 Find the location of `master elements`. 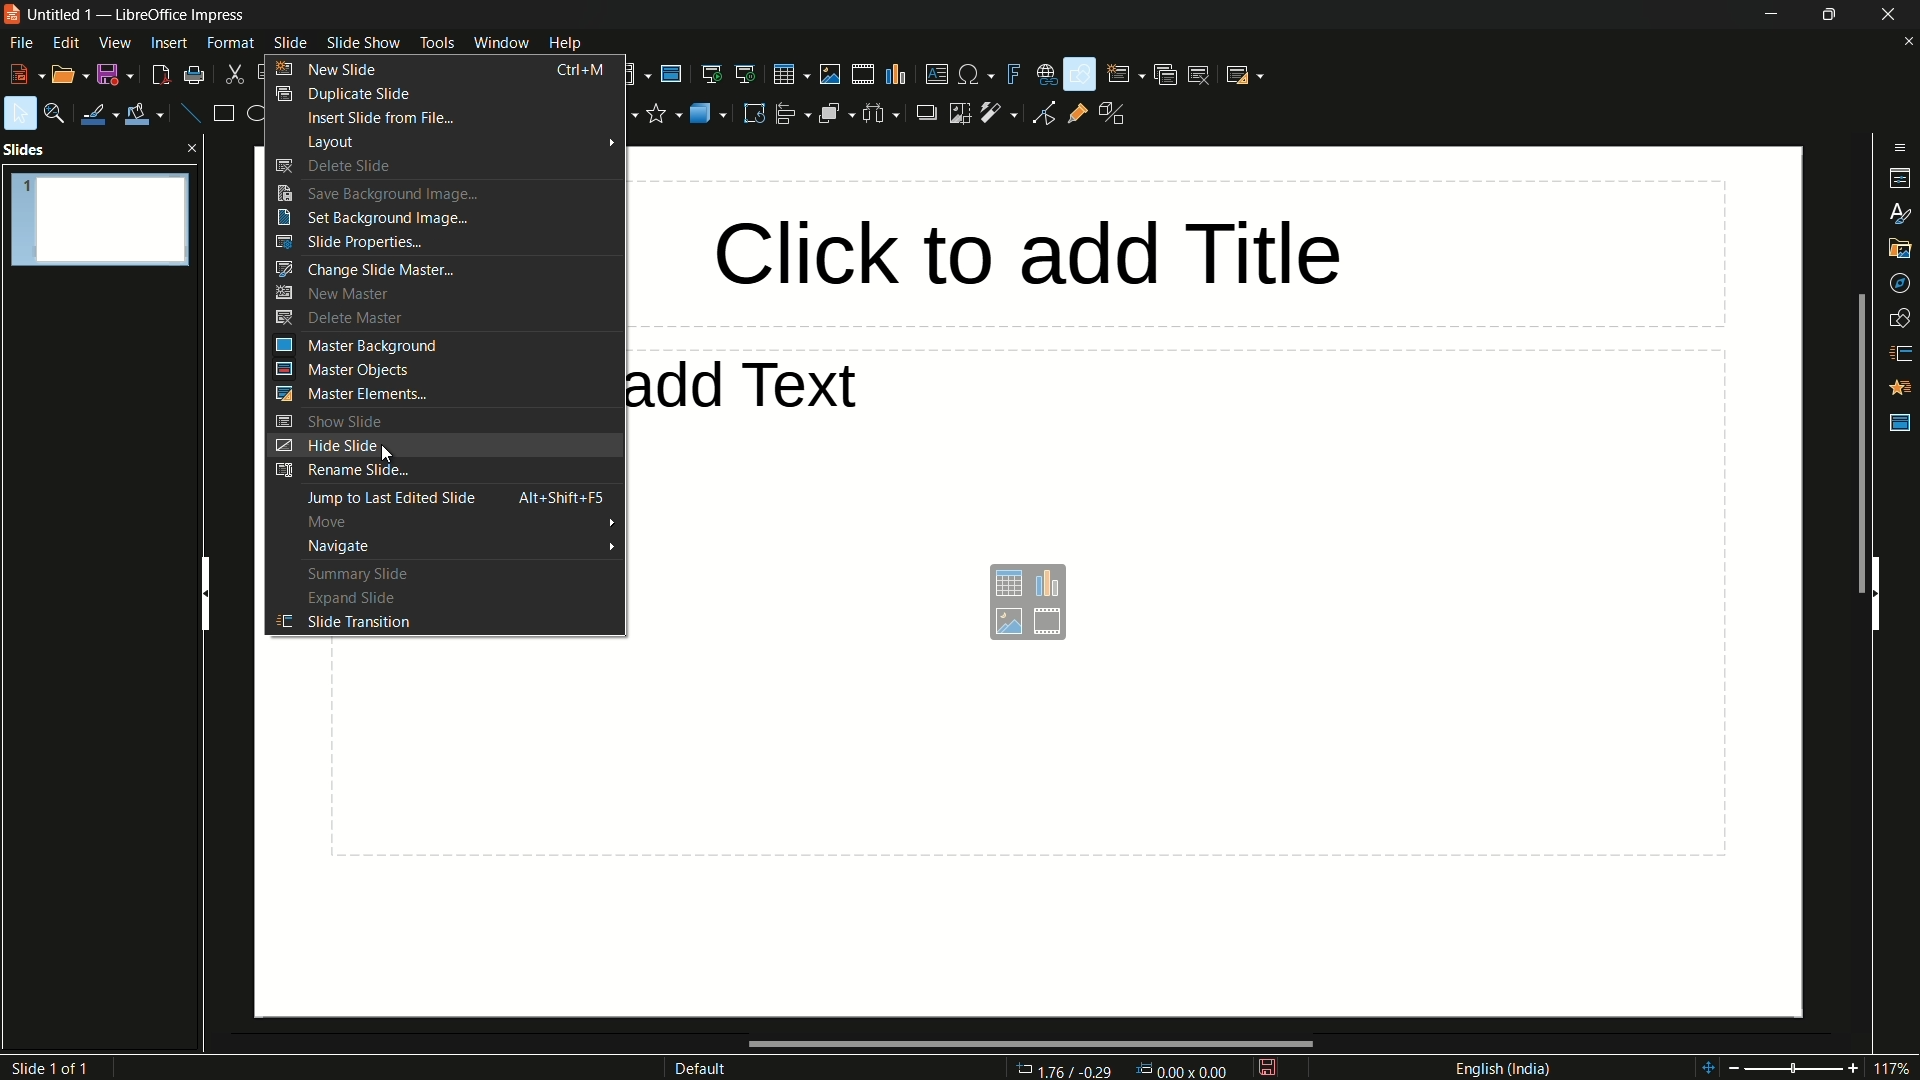

master elements is located at coordinates (350, 394).